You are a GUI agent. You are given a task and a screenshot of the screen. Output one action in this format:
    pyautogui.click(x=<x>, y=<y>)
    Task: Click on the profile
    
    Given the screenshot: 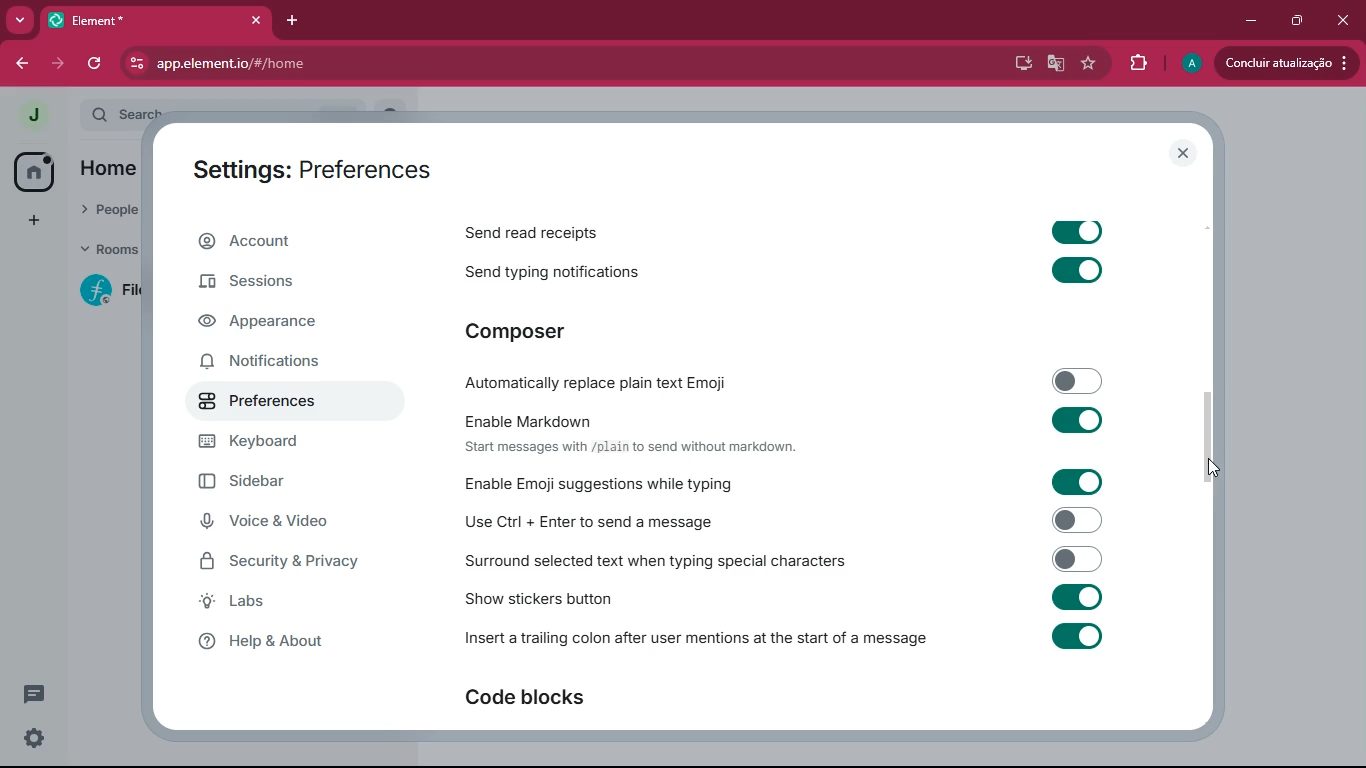 What is the action you would take?
    pyautogui.click(x=1189, y=62)
    